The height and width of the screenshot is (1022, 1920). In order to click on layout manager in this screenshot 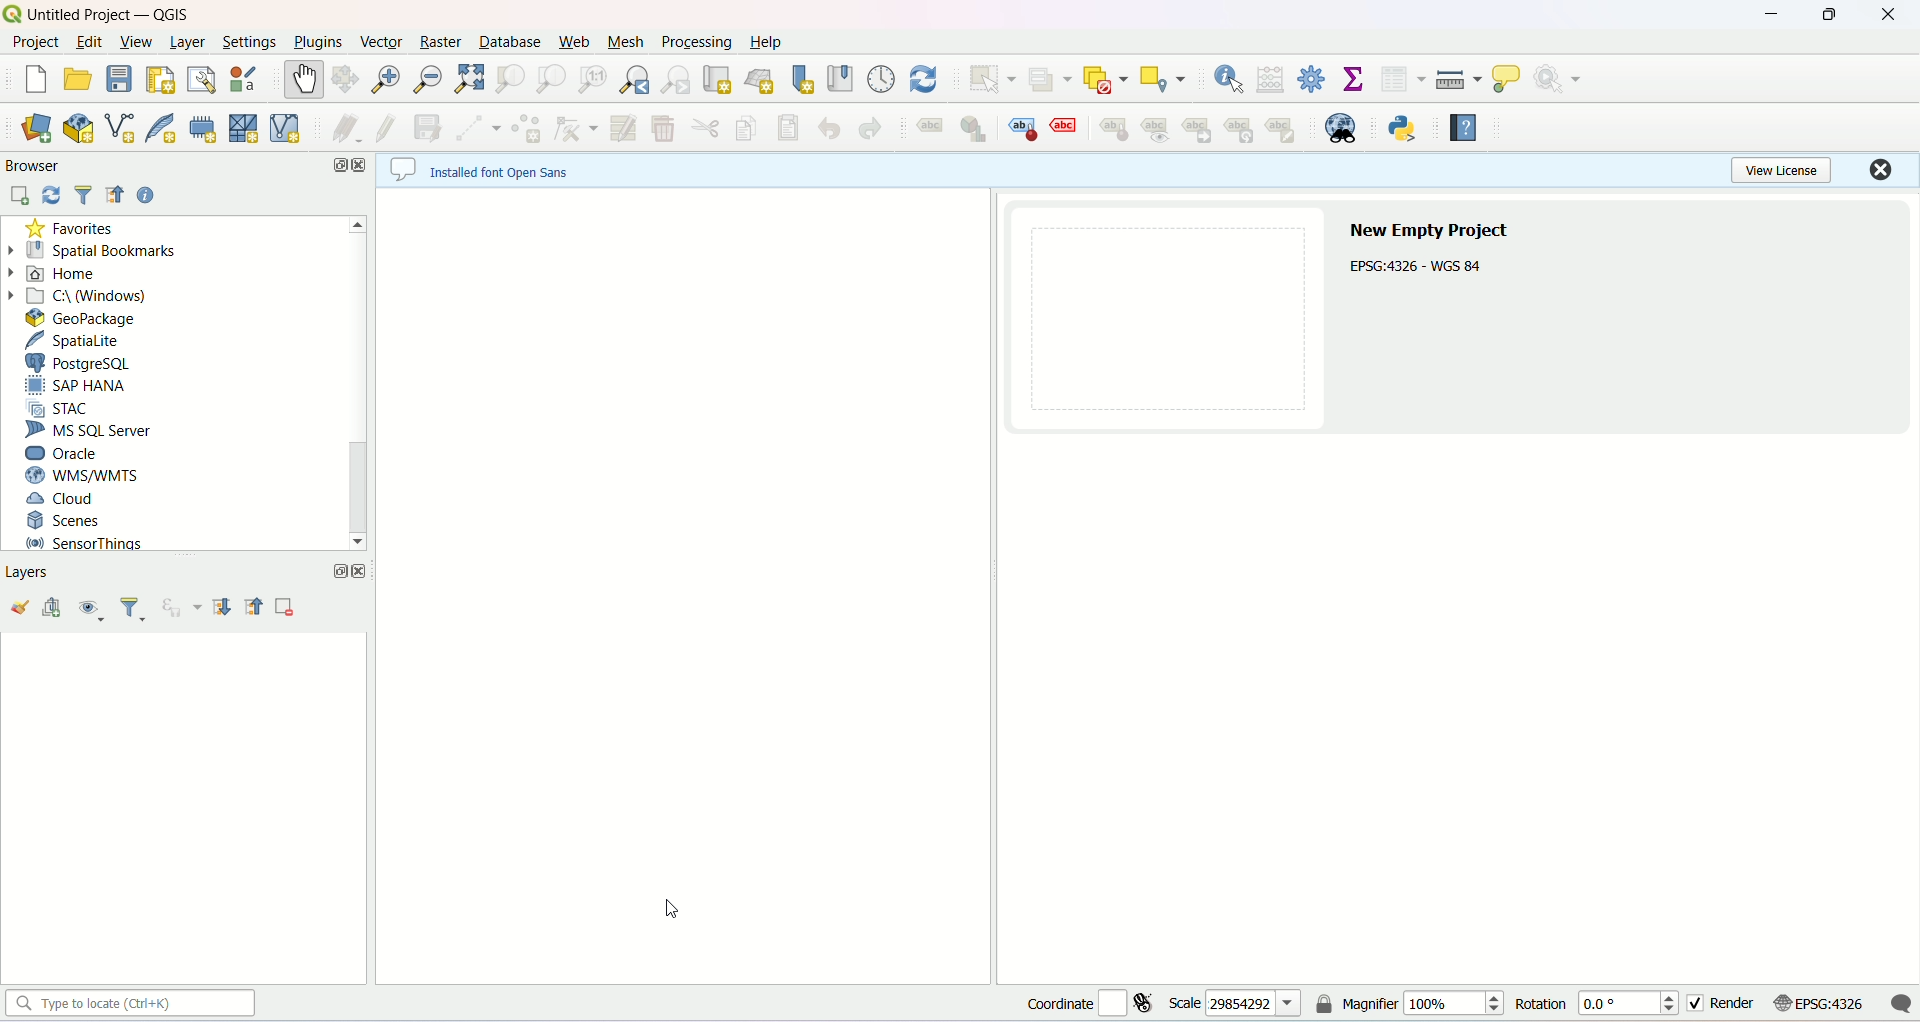, I will do `click(202, 80)`.